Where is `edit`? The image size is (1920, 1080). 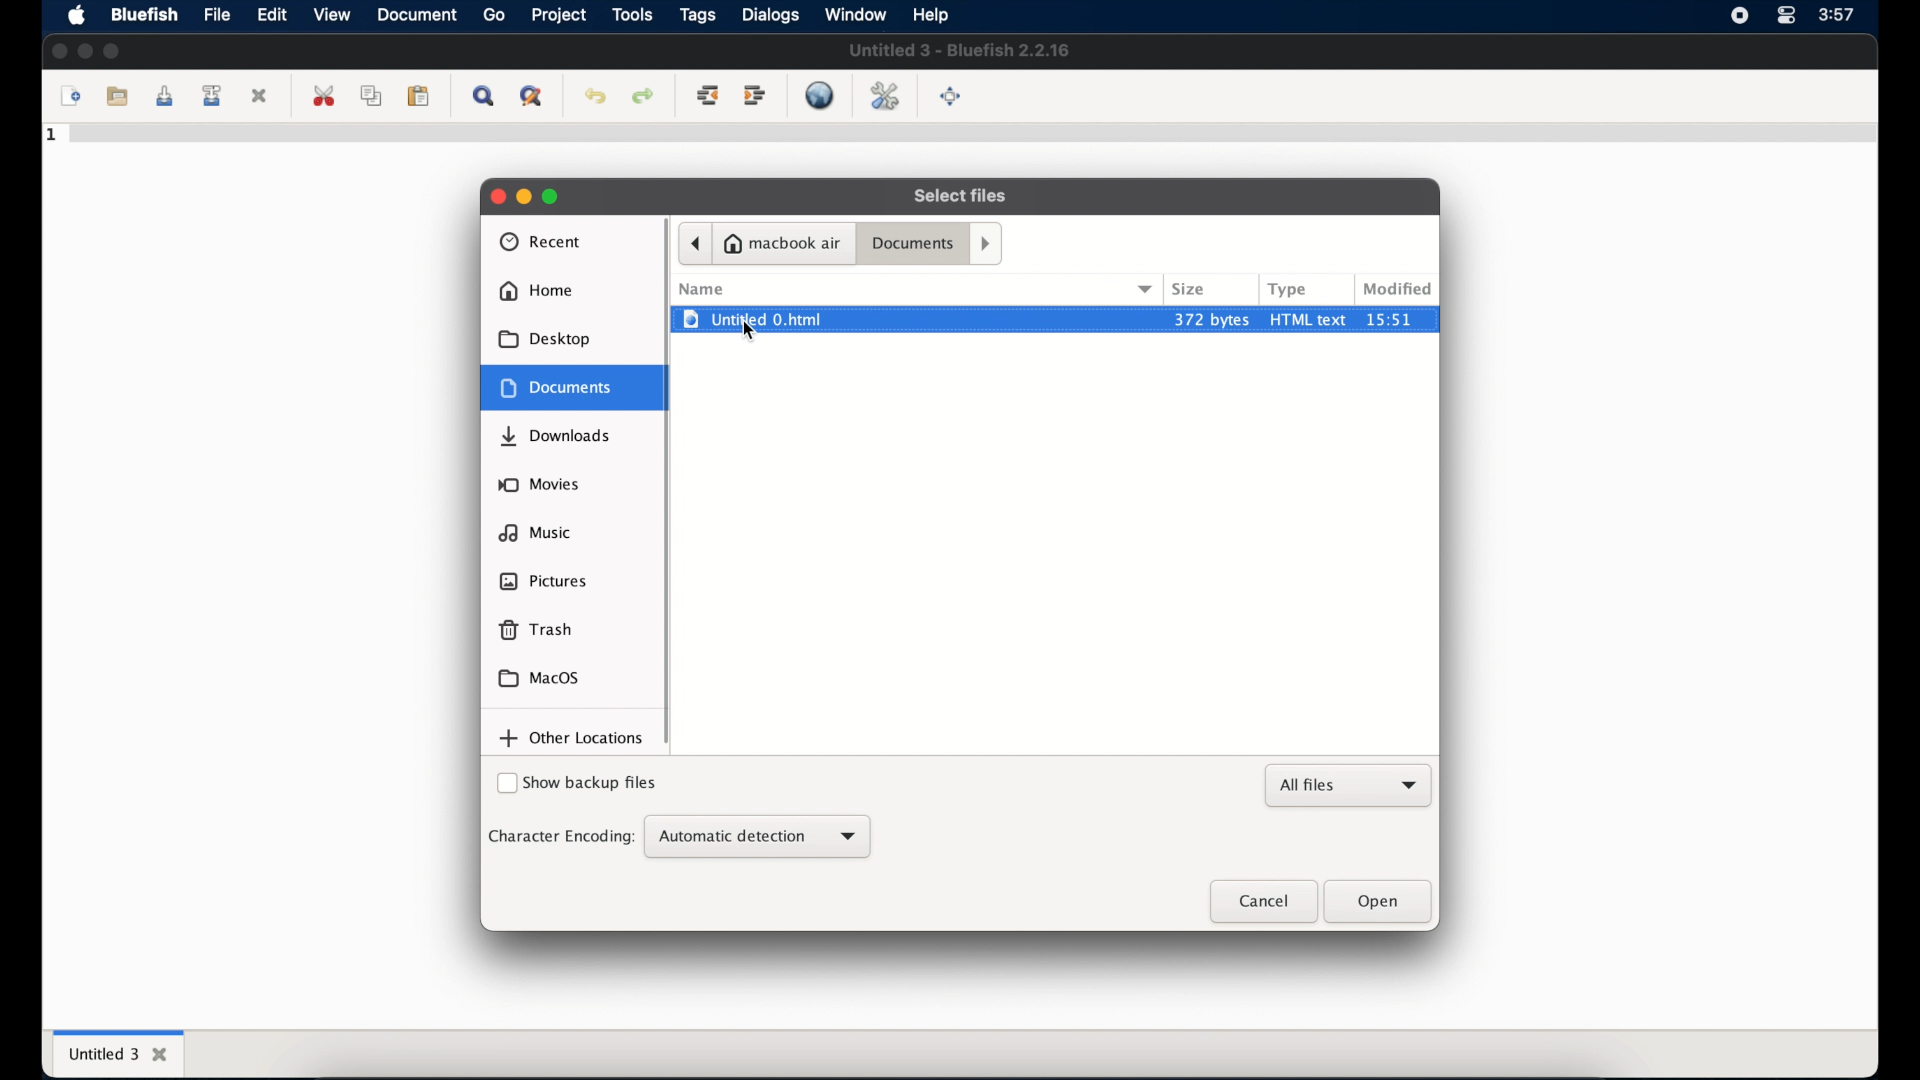
edit is located at coordinates (272, 16).